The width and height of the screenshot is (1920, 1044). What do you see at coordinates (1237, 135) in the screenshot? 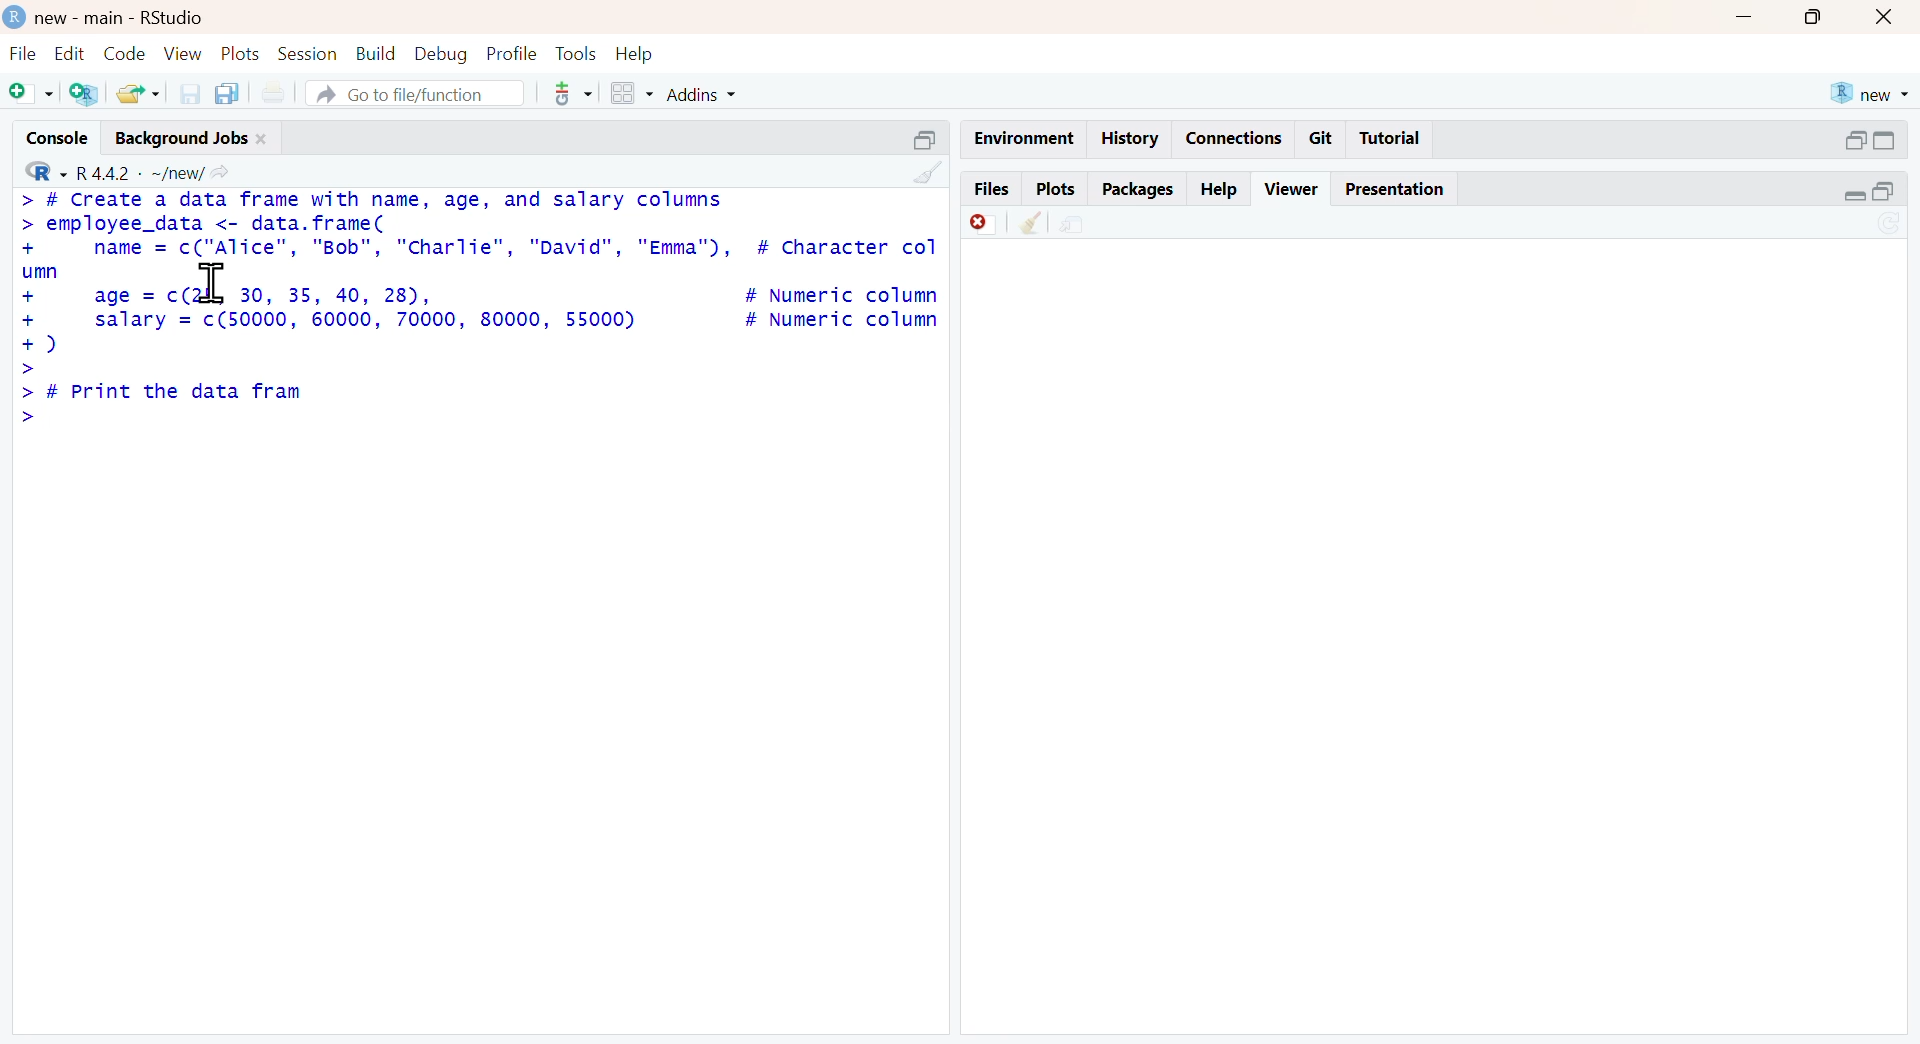
I see `Connections` at bounding box center [1237, 135].